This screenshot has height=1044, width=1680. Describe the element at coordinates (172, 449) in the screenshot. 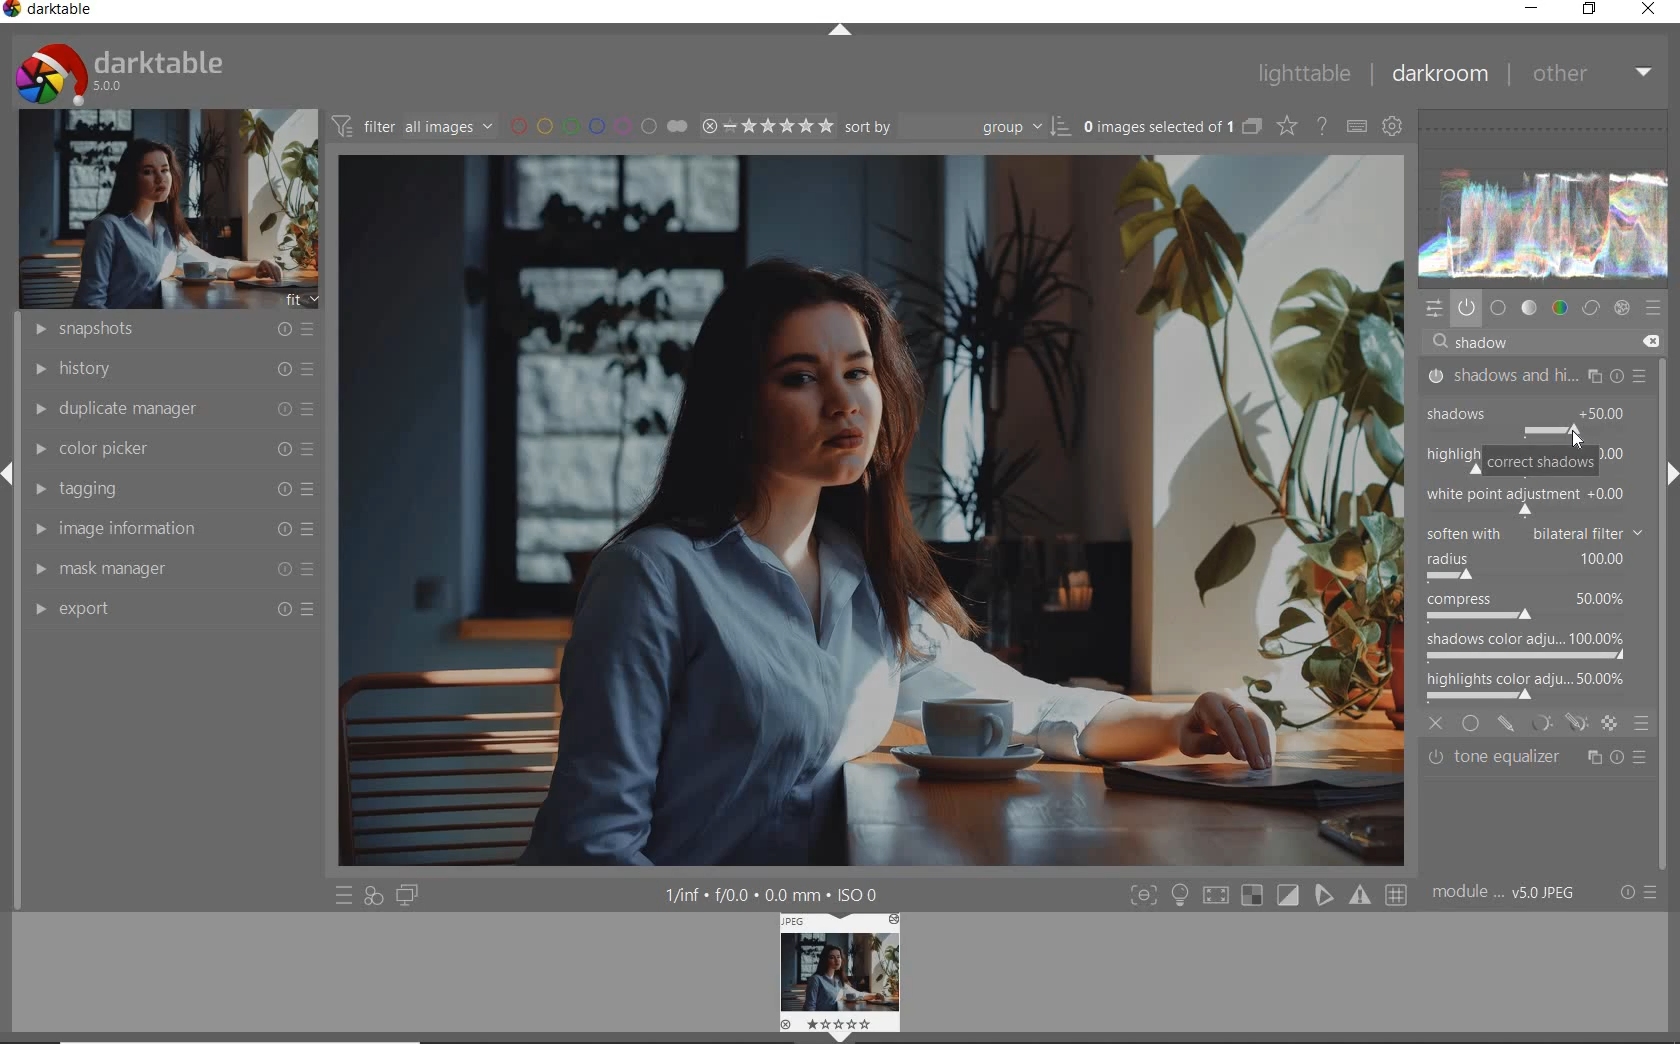

I see `color picker` at that location.